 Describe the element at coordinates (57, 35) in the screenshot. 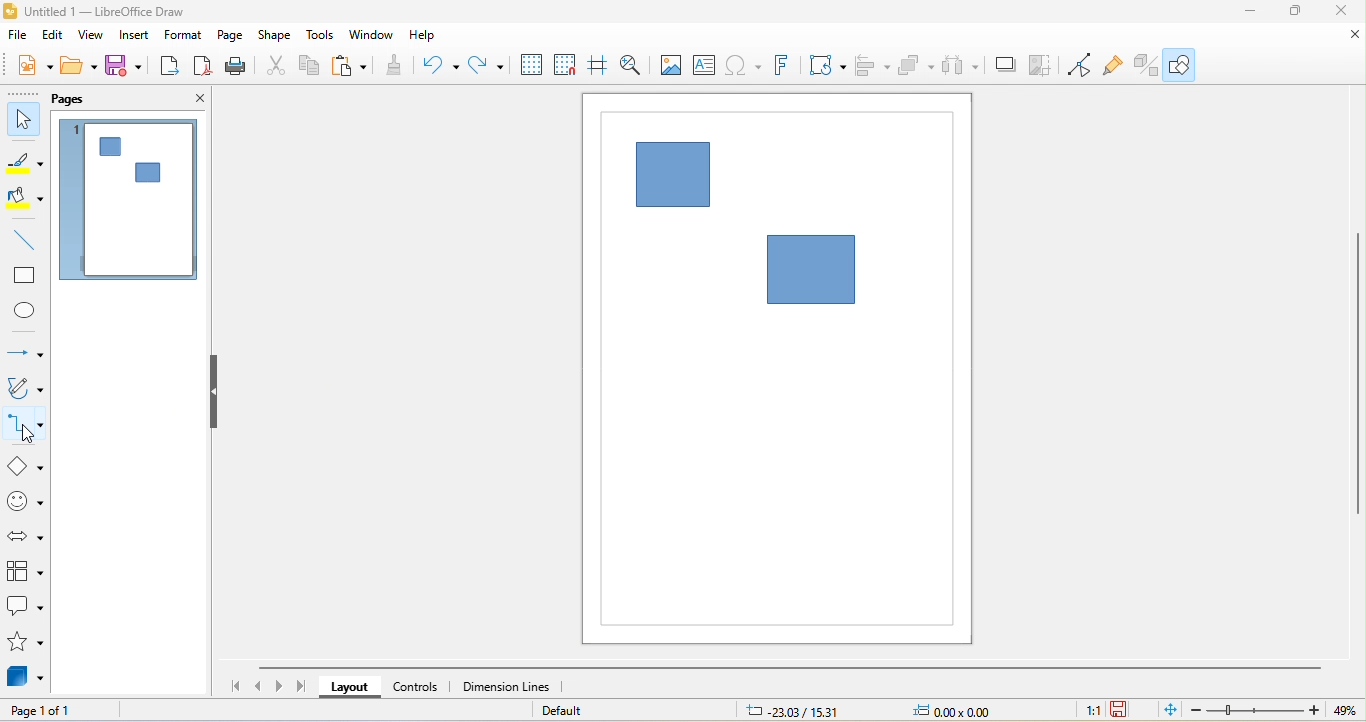

I see `edit` at that location.